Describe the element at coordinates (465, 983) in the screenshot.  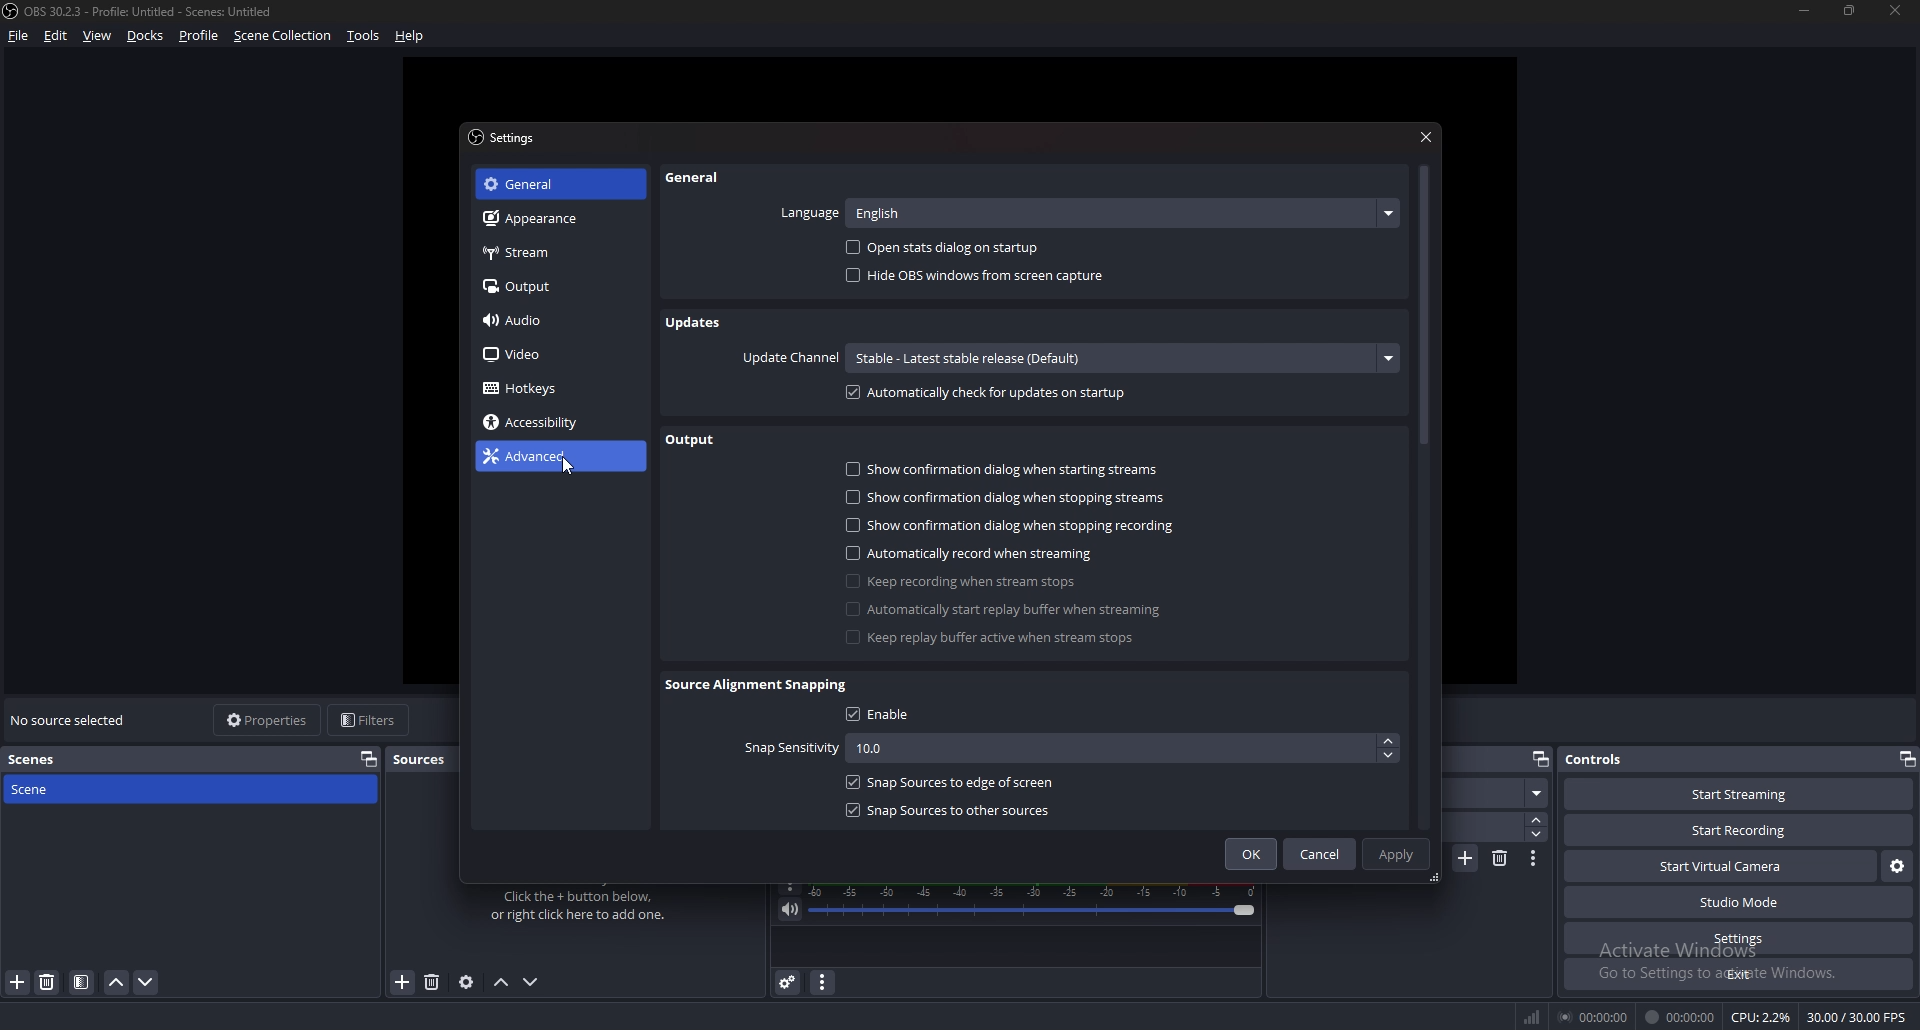
I see `source properties` at that location.